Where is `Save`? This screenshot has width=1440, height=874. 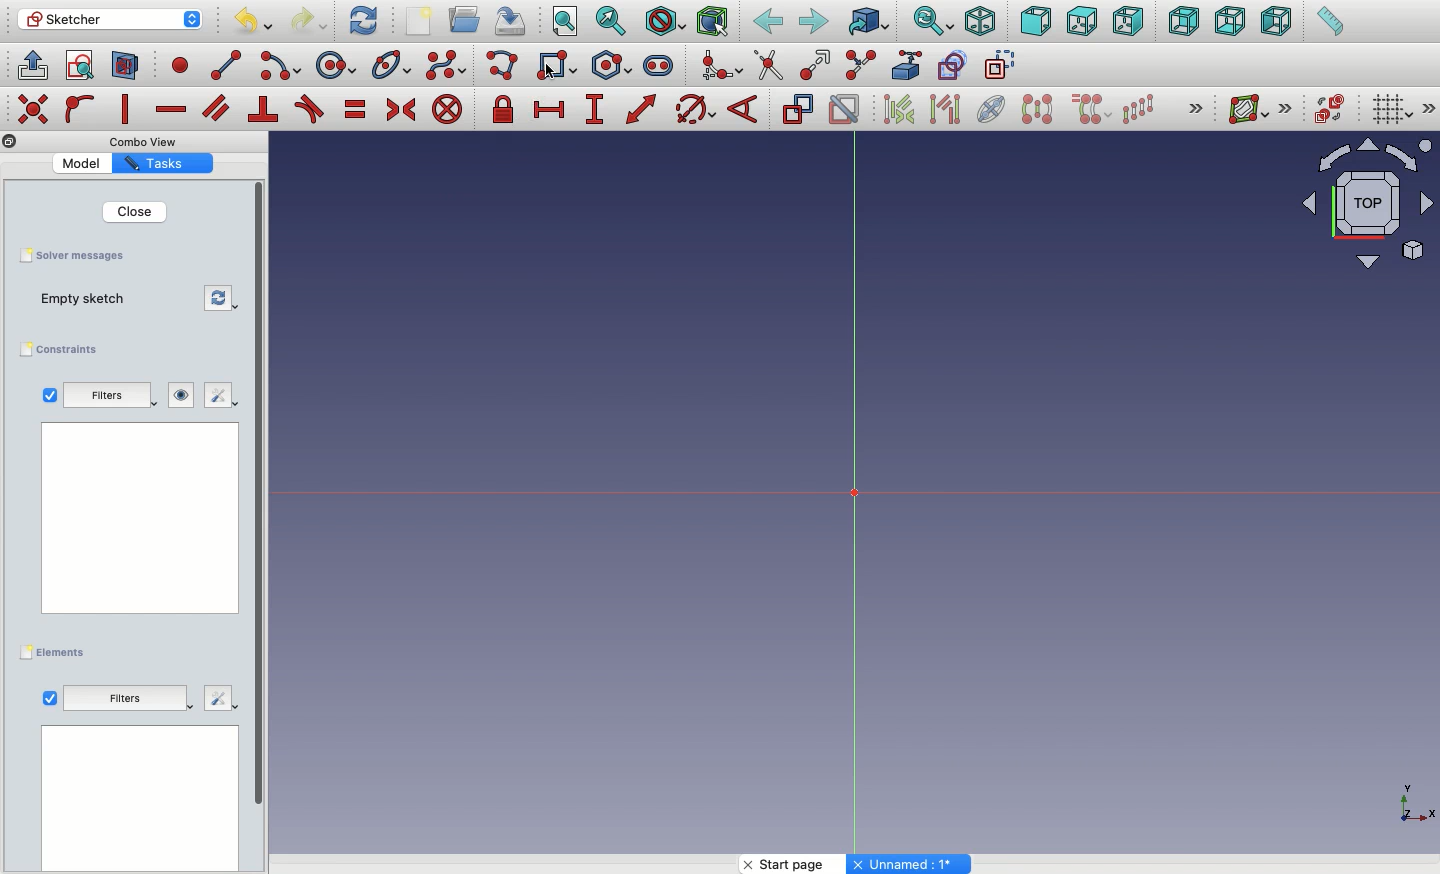
Save is located at coordinates (508, 19).